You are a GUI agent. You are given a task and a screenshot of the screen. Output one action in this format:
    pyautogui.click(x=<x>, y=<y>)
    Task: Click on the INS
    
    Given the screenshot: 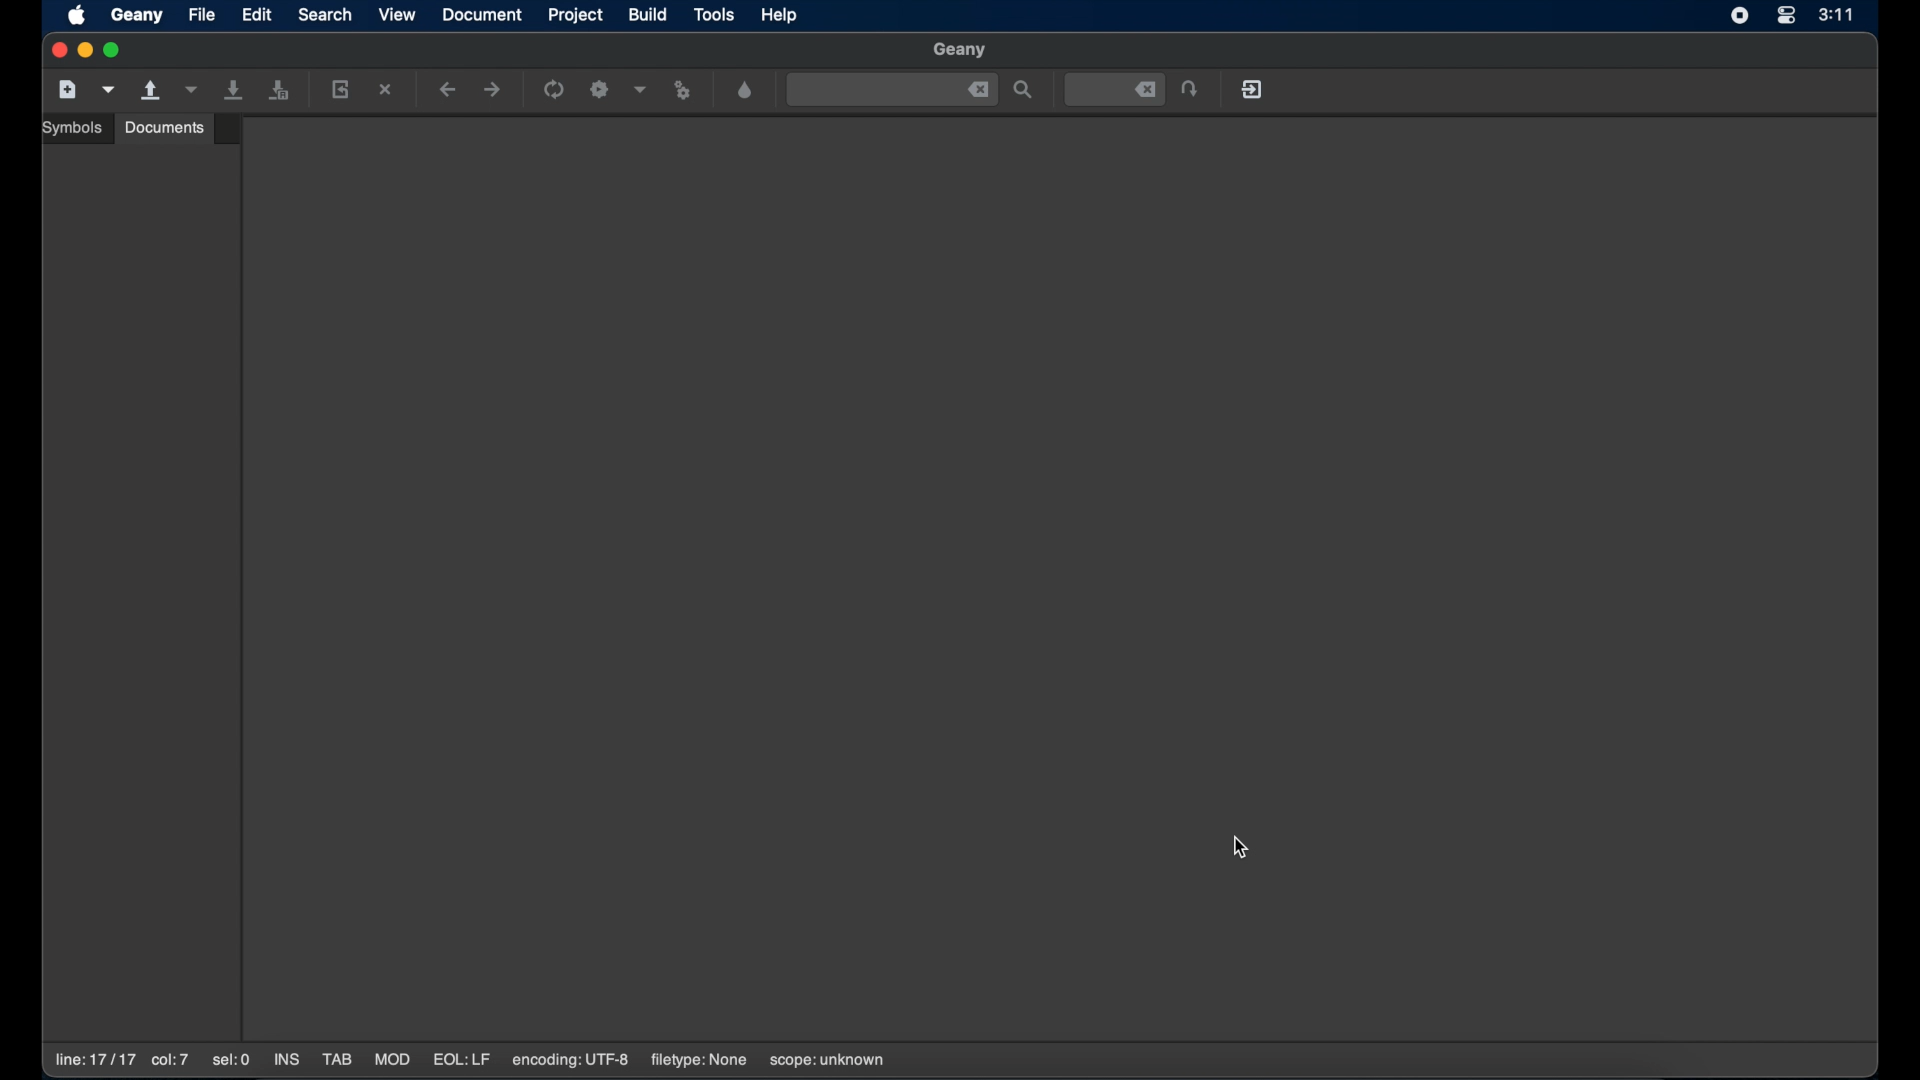 What is the action you would take?
    pyautogui.click(x=288, y=1061)
    